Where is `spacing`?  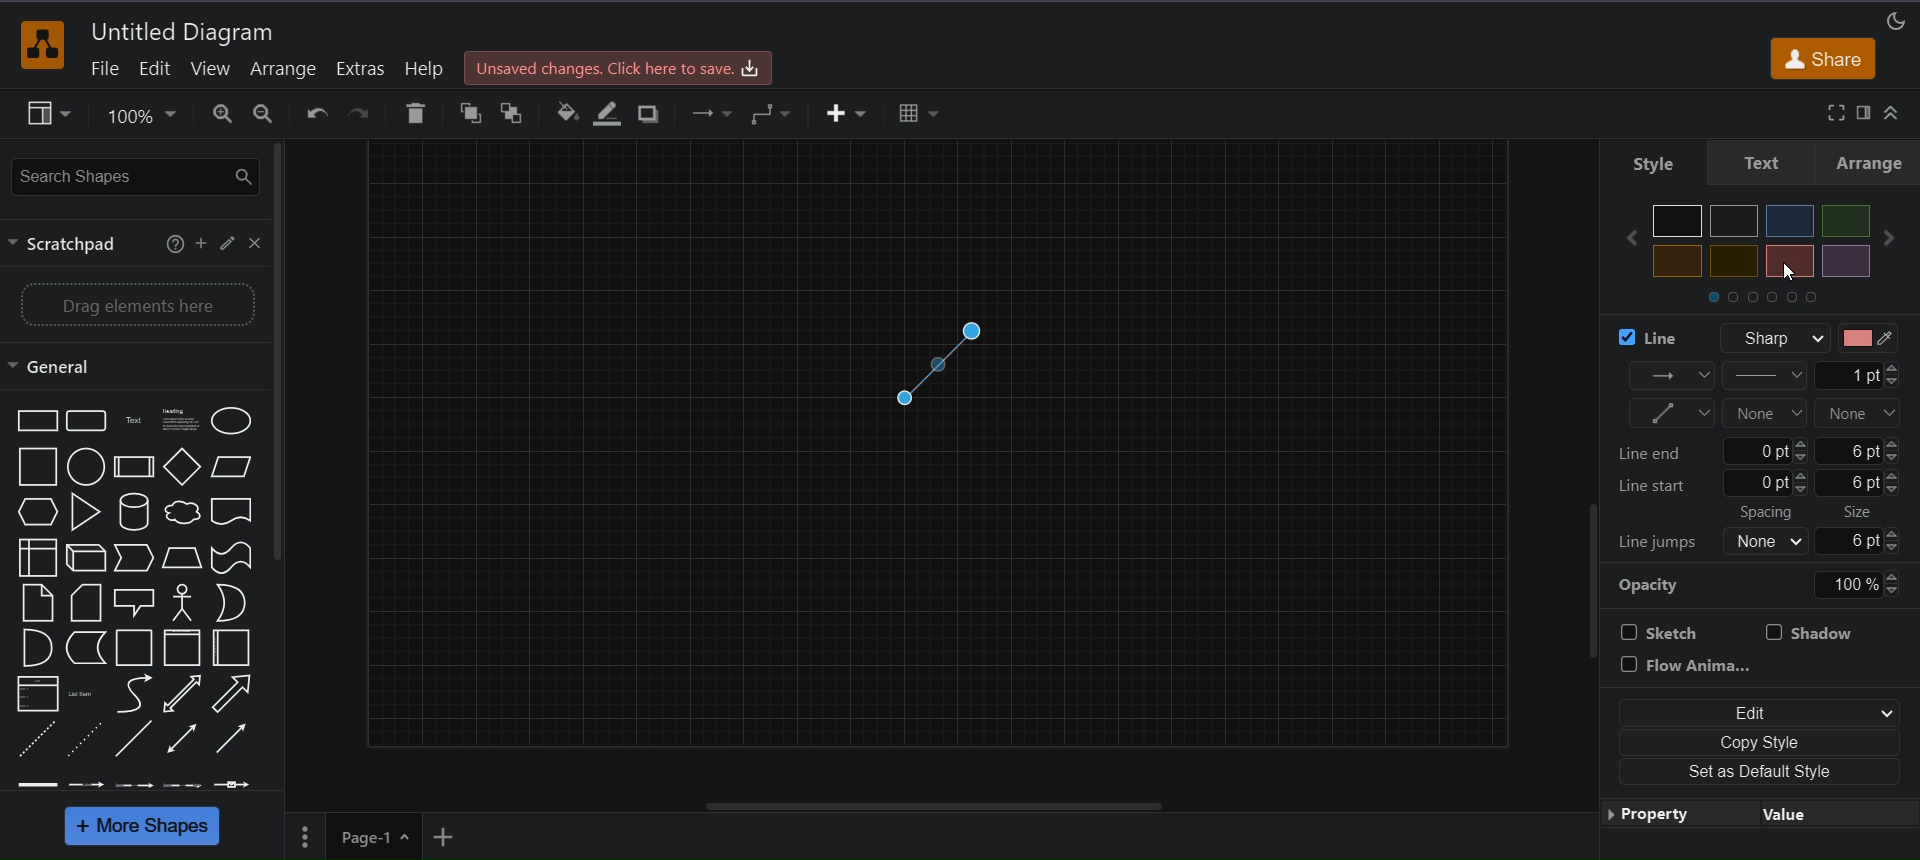
spacing is located at coordinates (1778, 529).